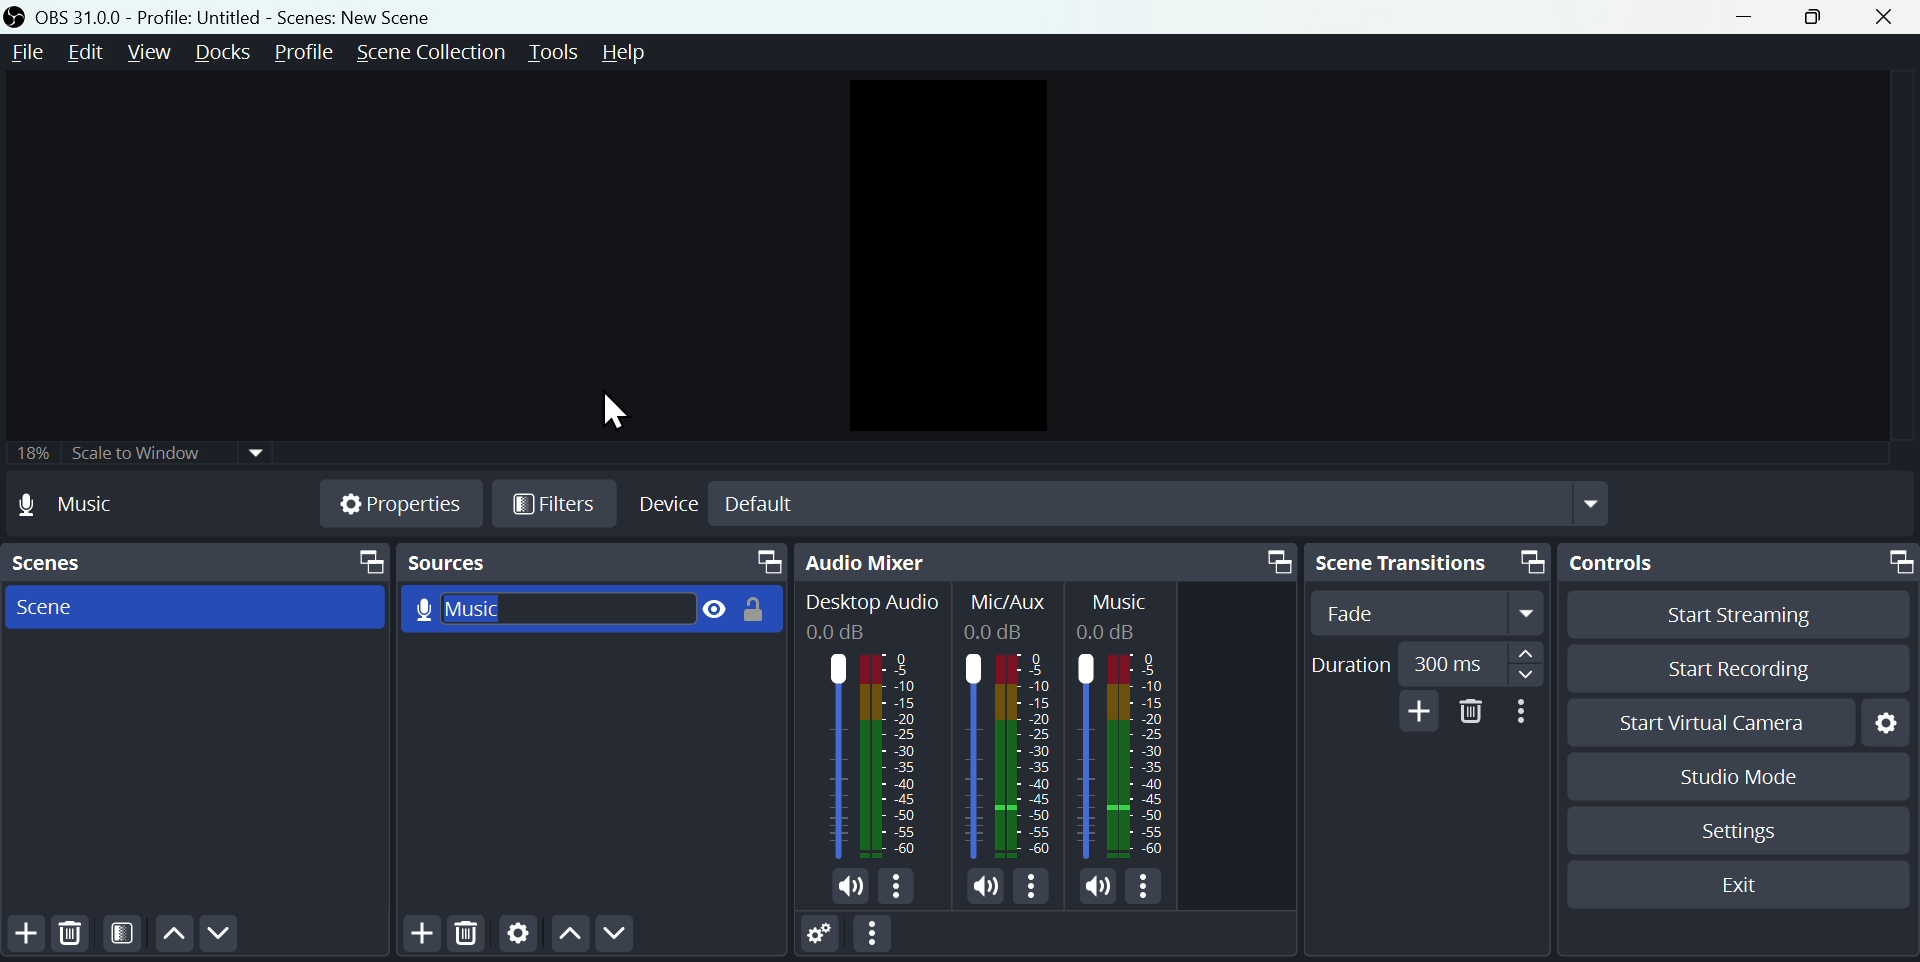 Image resolution: width=1920 pixels, height=962 pixels. What do you see at coordinates (1595, 503) in the screenshot?
I see `Drop down ` at bounding box center [1595, 503].